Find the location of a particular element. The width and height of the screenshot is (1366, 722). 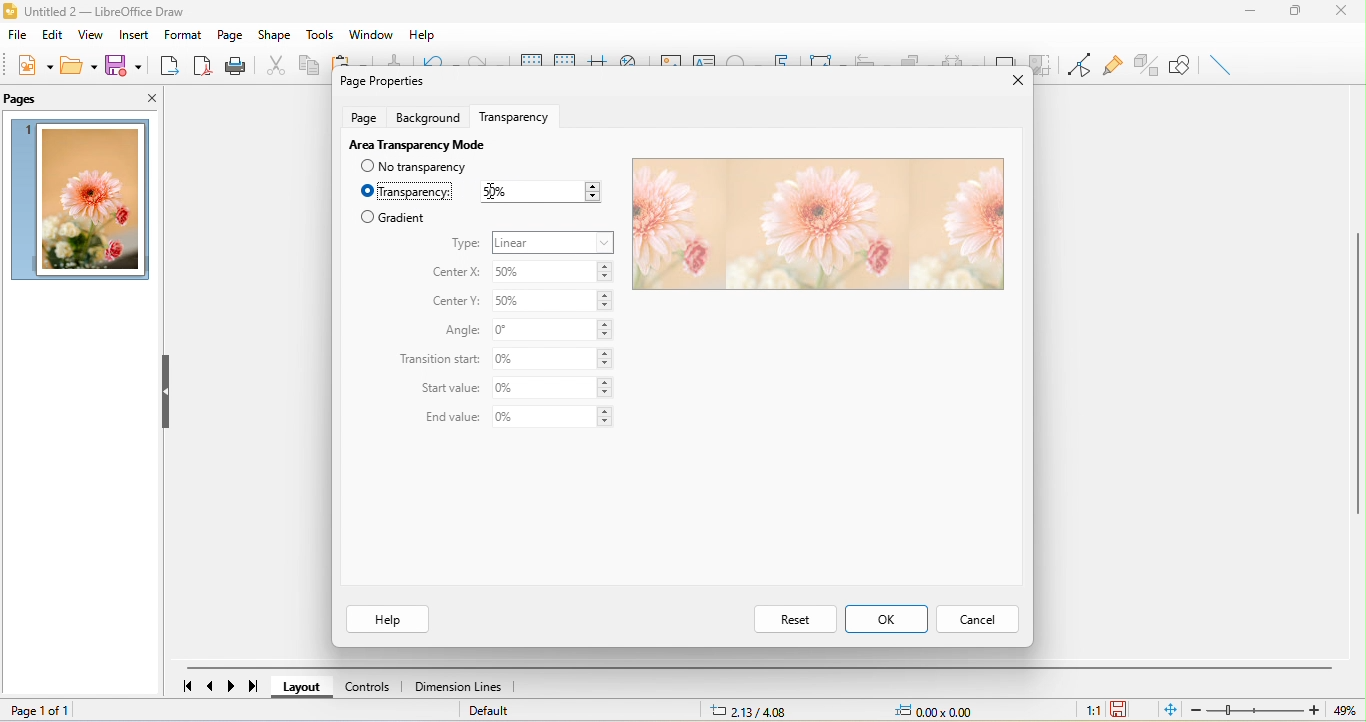

0% is located at coordinates (553, 388).